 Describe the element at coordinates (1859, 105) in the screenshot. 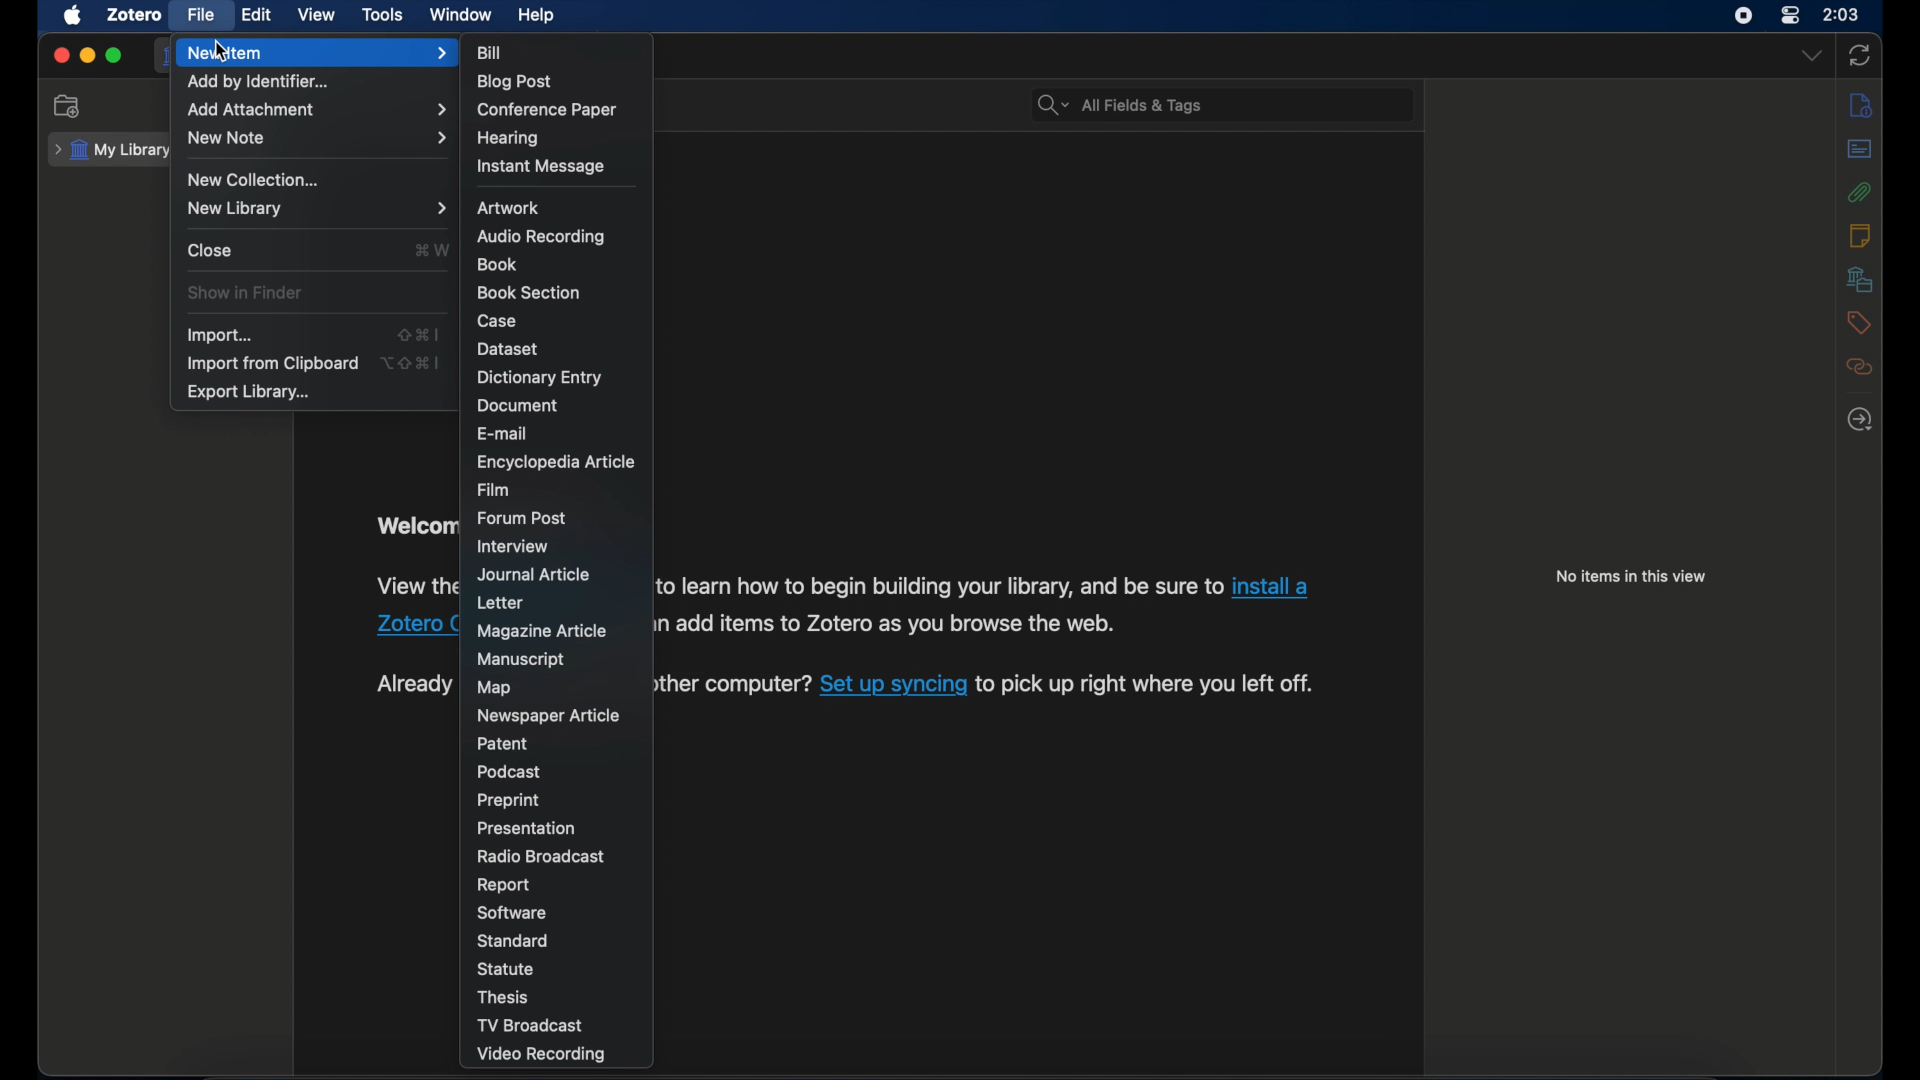

I see `info` at that location.